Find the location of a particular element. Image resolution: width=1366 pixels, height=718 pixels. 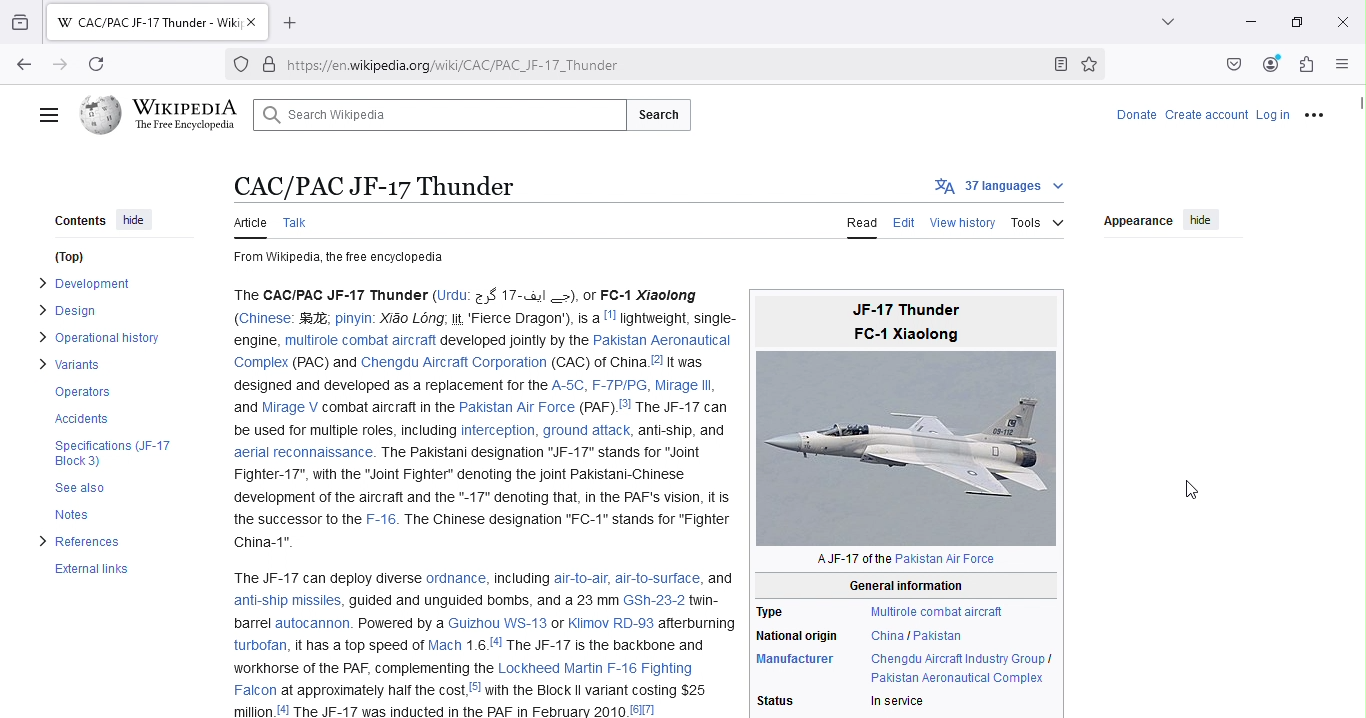

Search is located at coordinates (657, 111).